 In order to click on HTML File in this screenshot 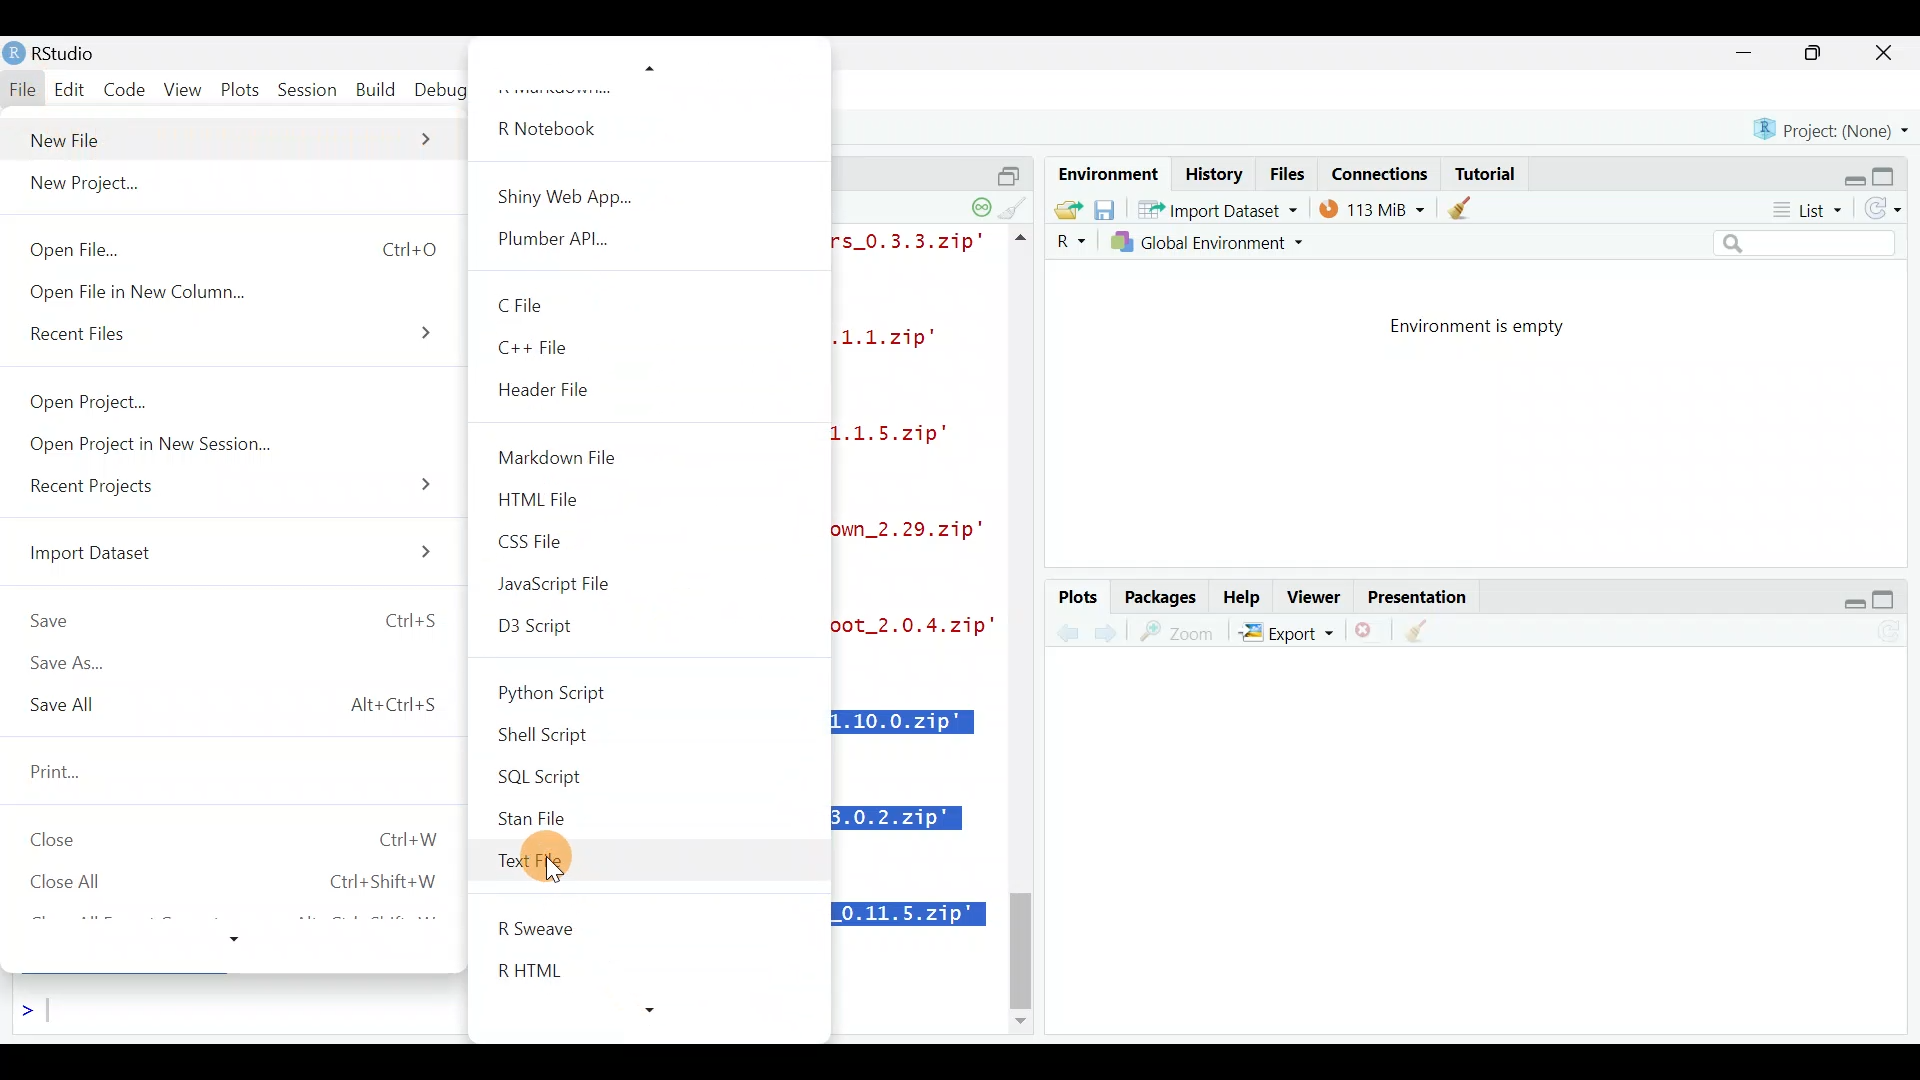, I will do `click(552, 500)`.